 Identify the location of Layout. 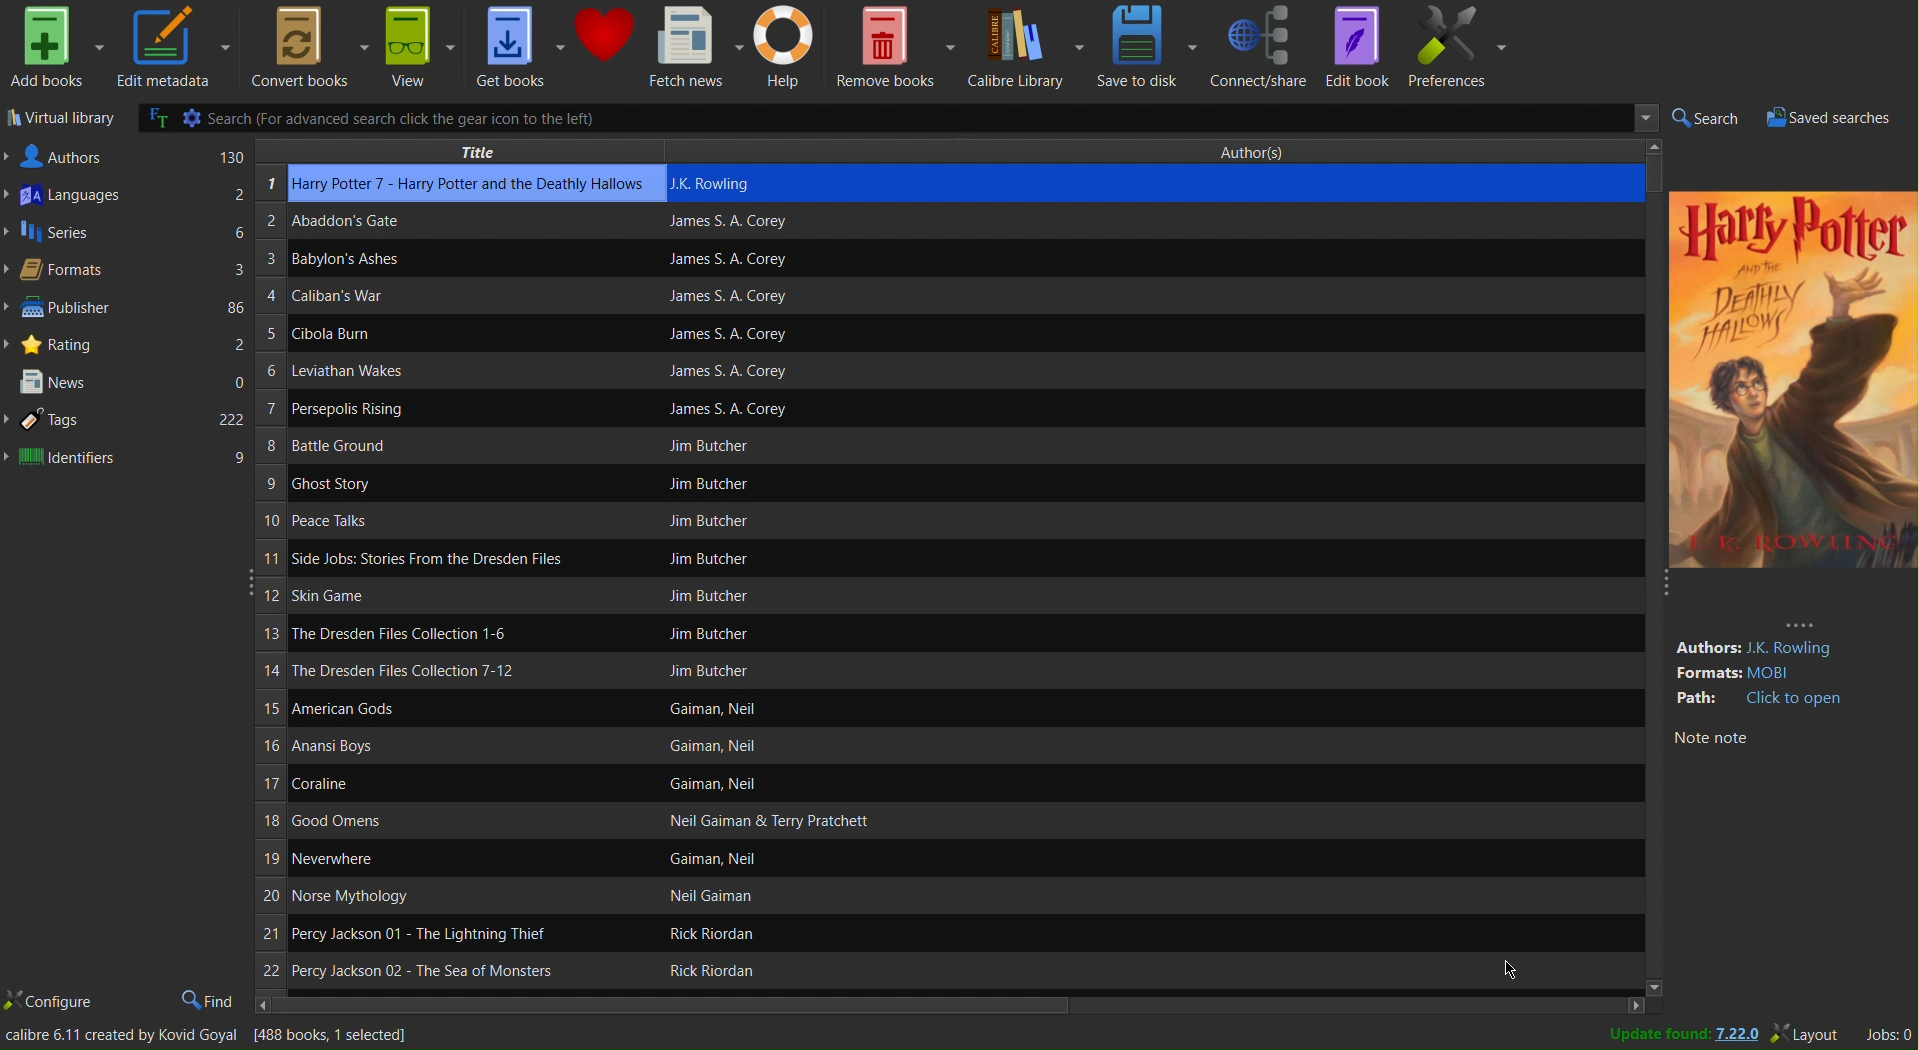
(1809, 1034).